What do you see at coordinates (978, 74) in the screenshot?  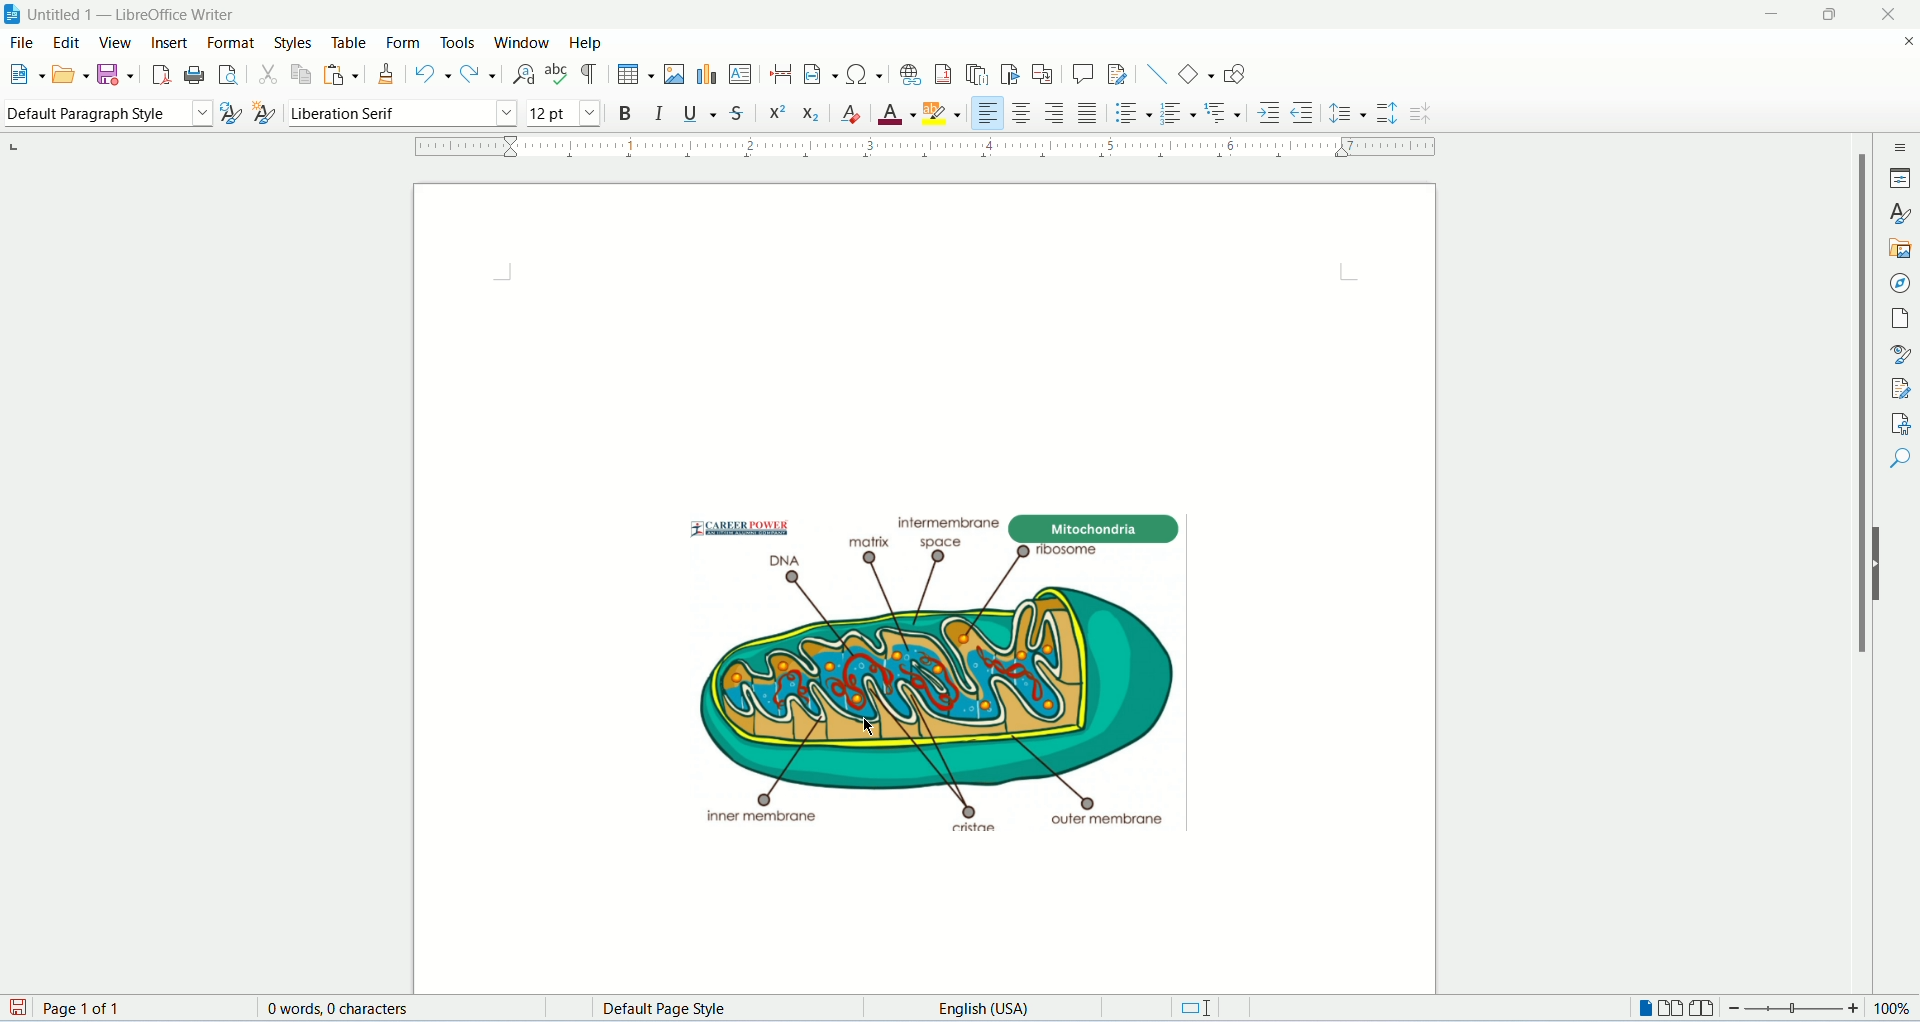 I see `insert endnote` at bounding box center [978, 74].